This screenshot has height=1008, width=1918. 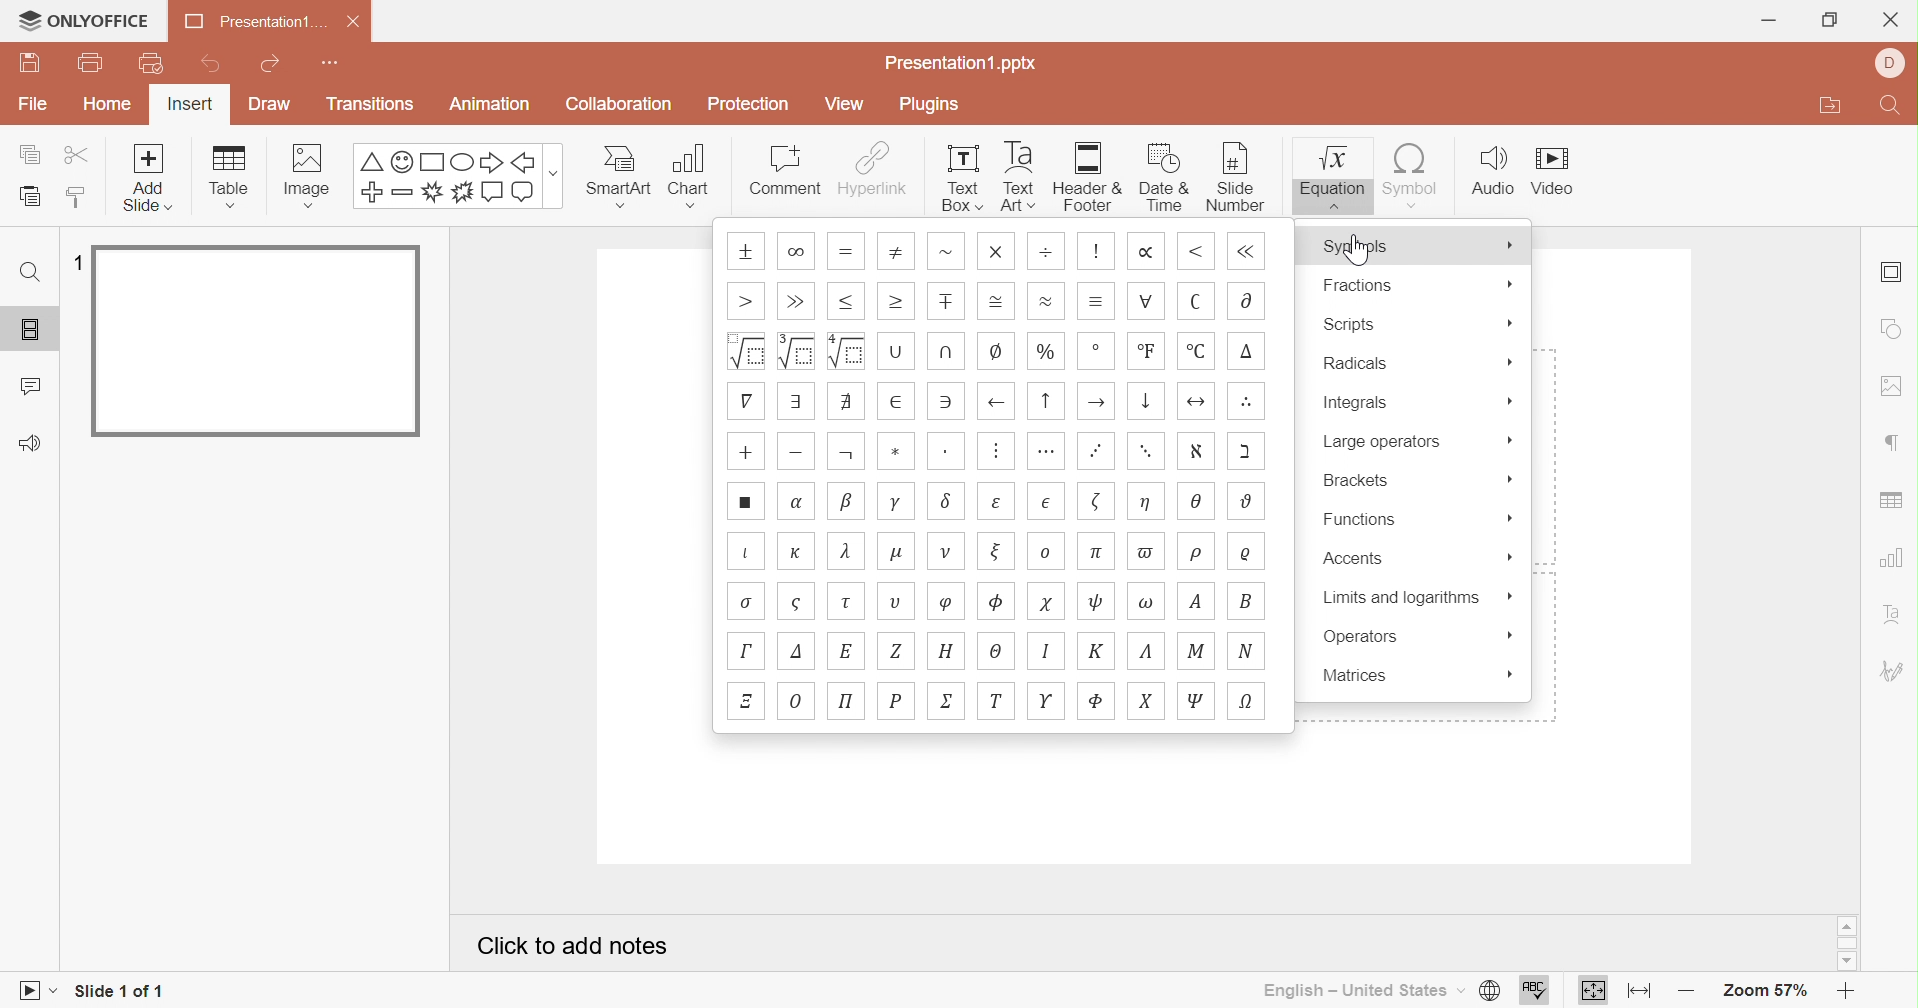 What do you see at coordinates (1420, 521) in the screenshot?
I see `Functions` at bounding box center [1420, 521].